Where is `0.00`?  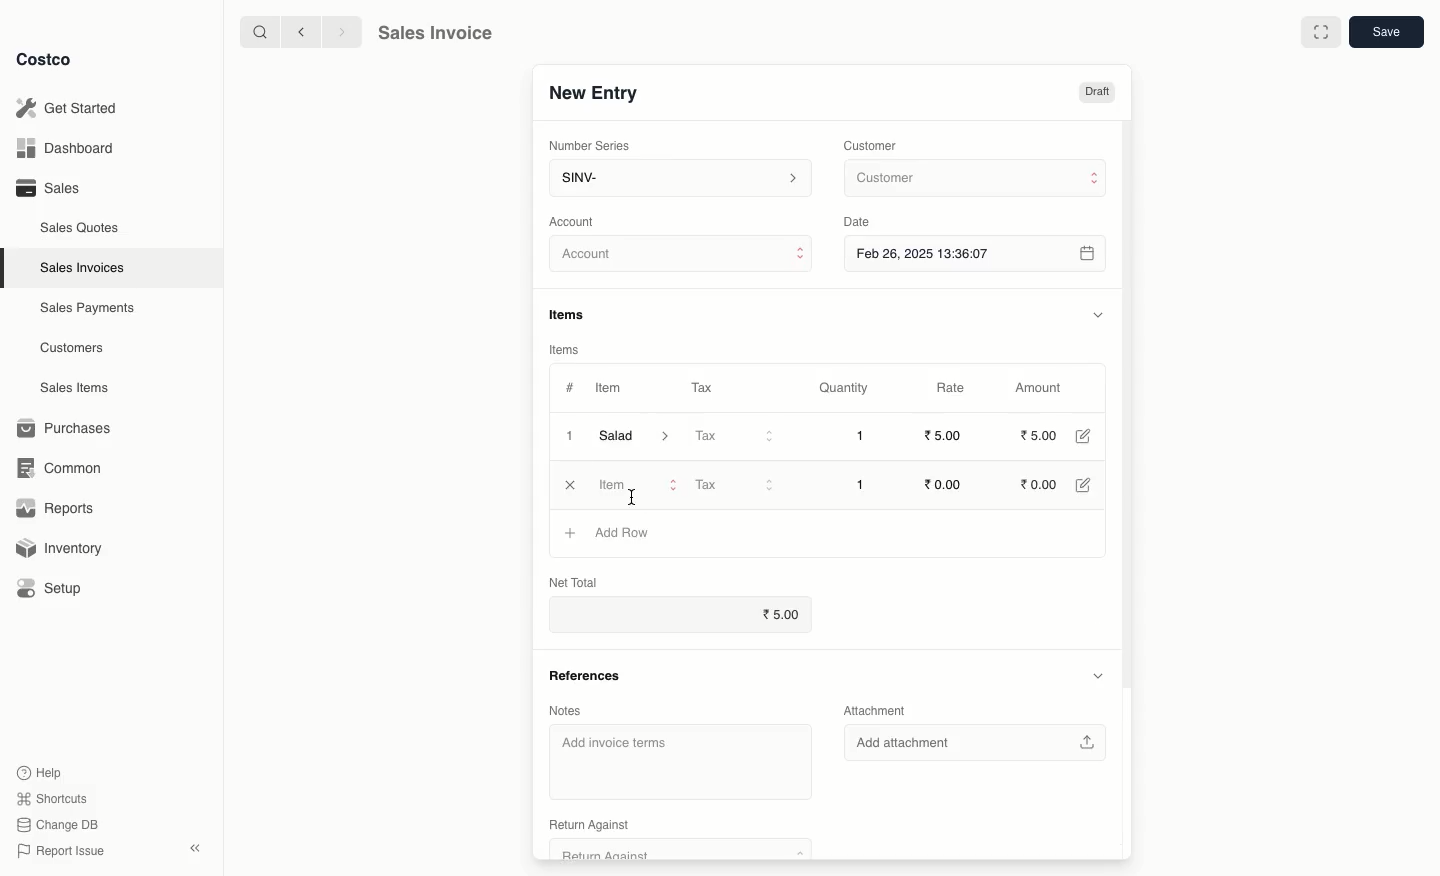 0.00 is located at coordinates (942, 484).